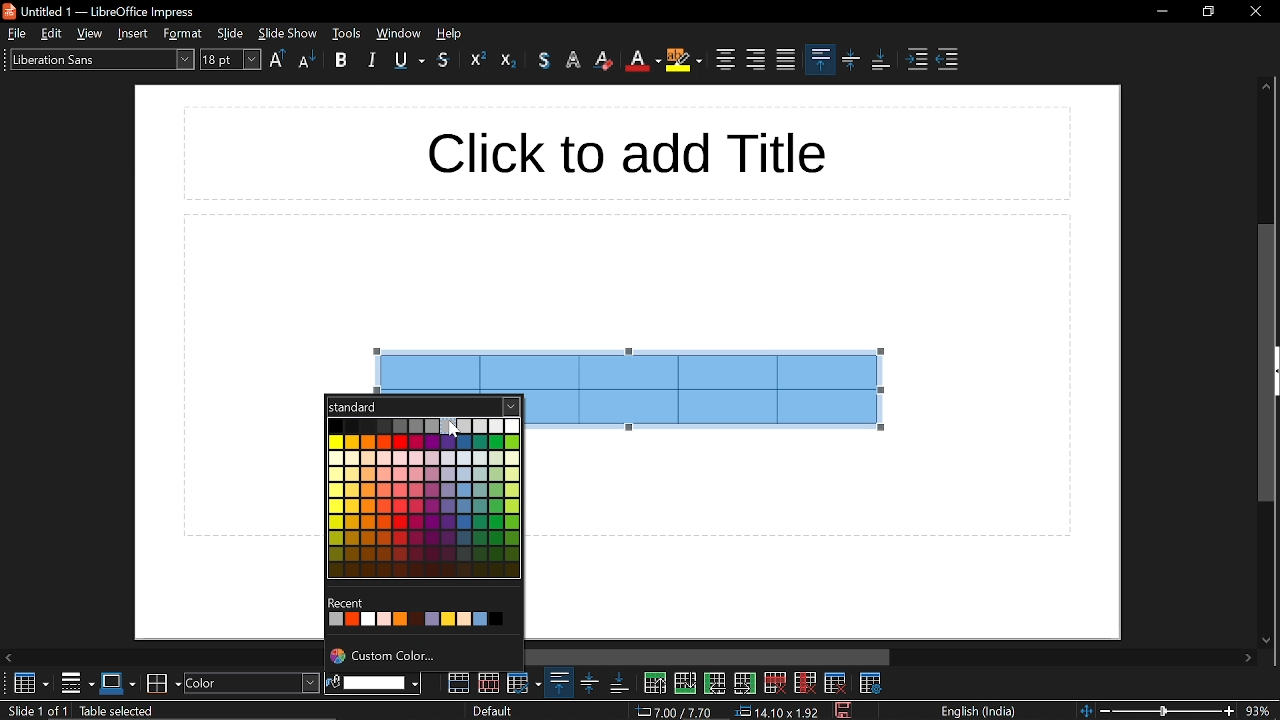  I want to click on position, so click(777, 712).